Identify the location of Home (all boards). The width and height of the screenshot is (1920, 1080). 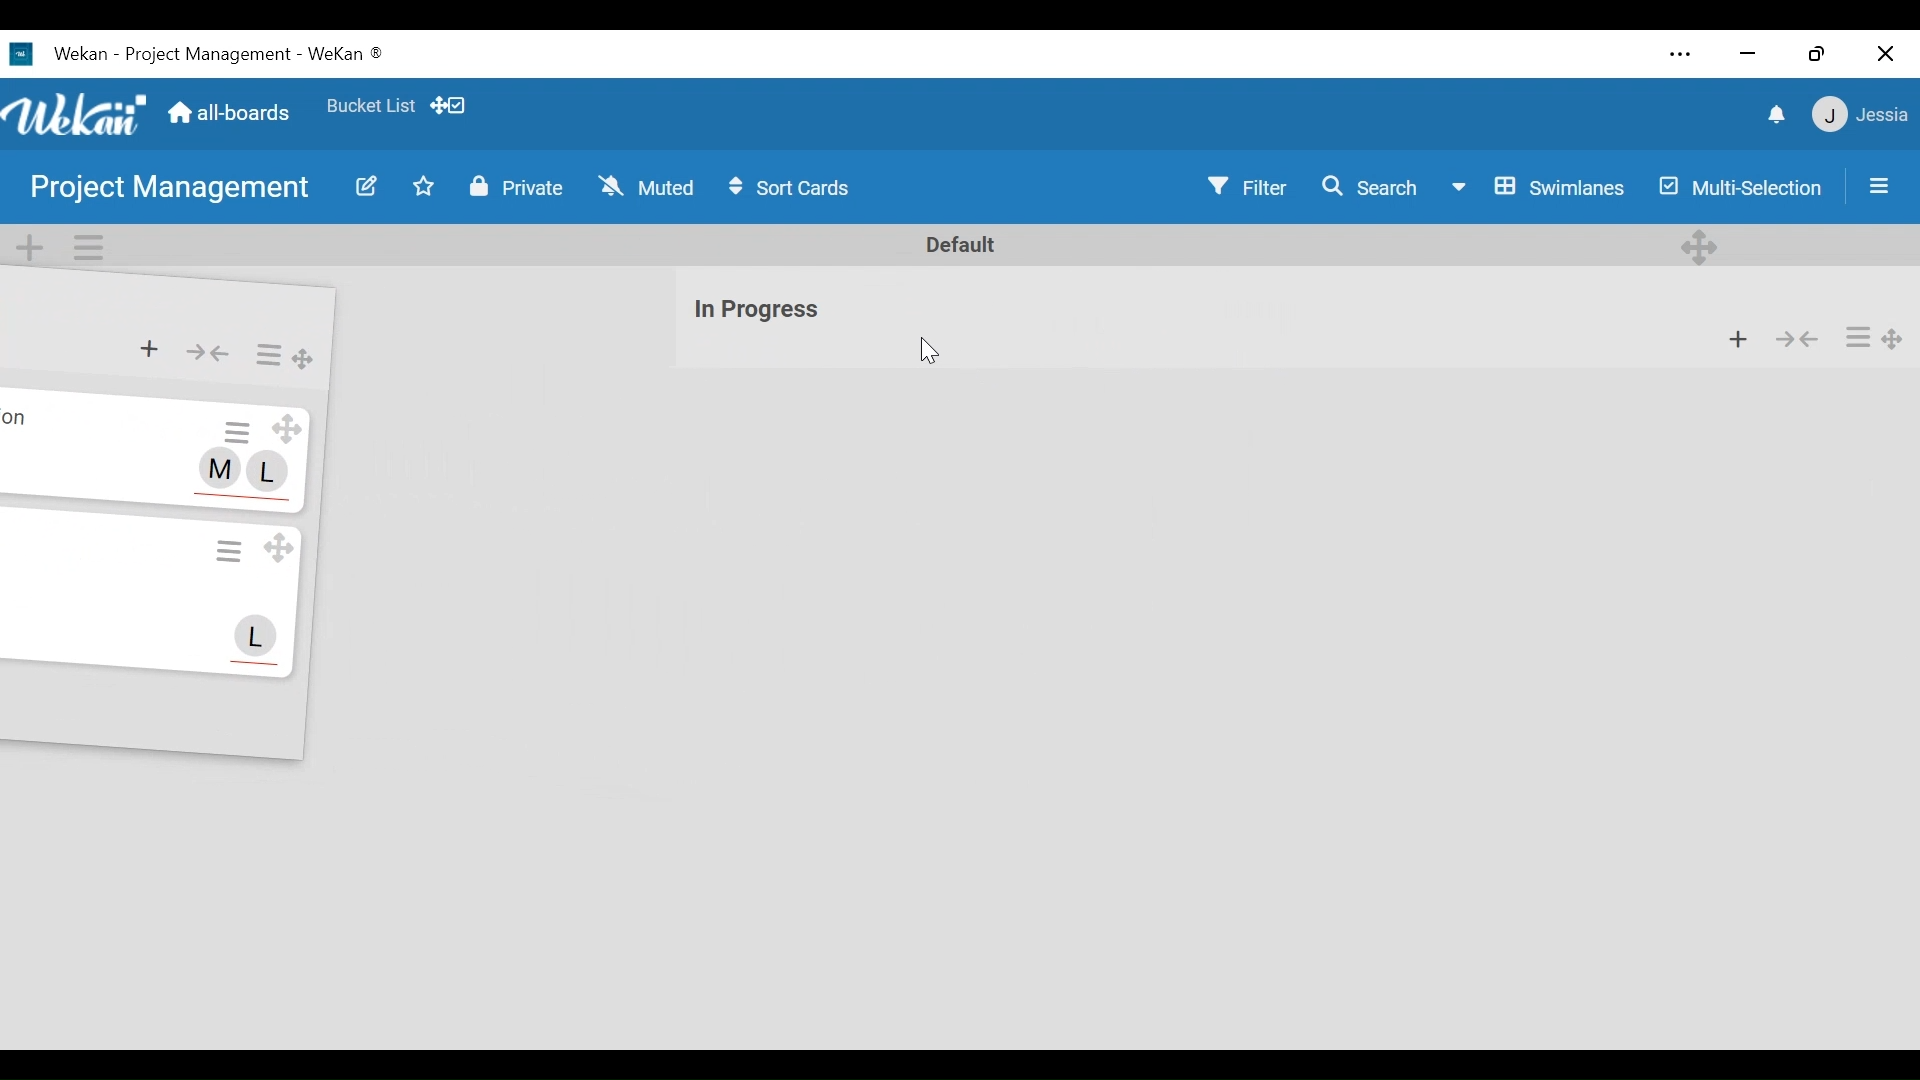
(232, 114).